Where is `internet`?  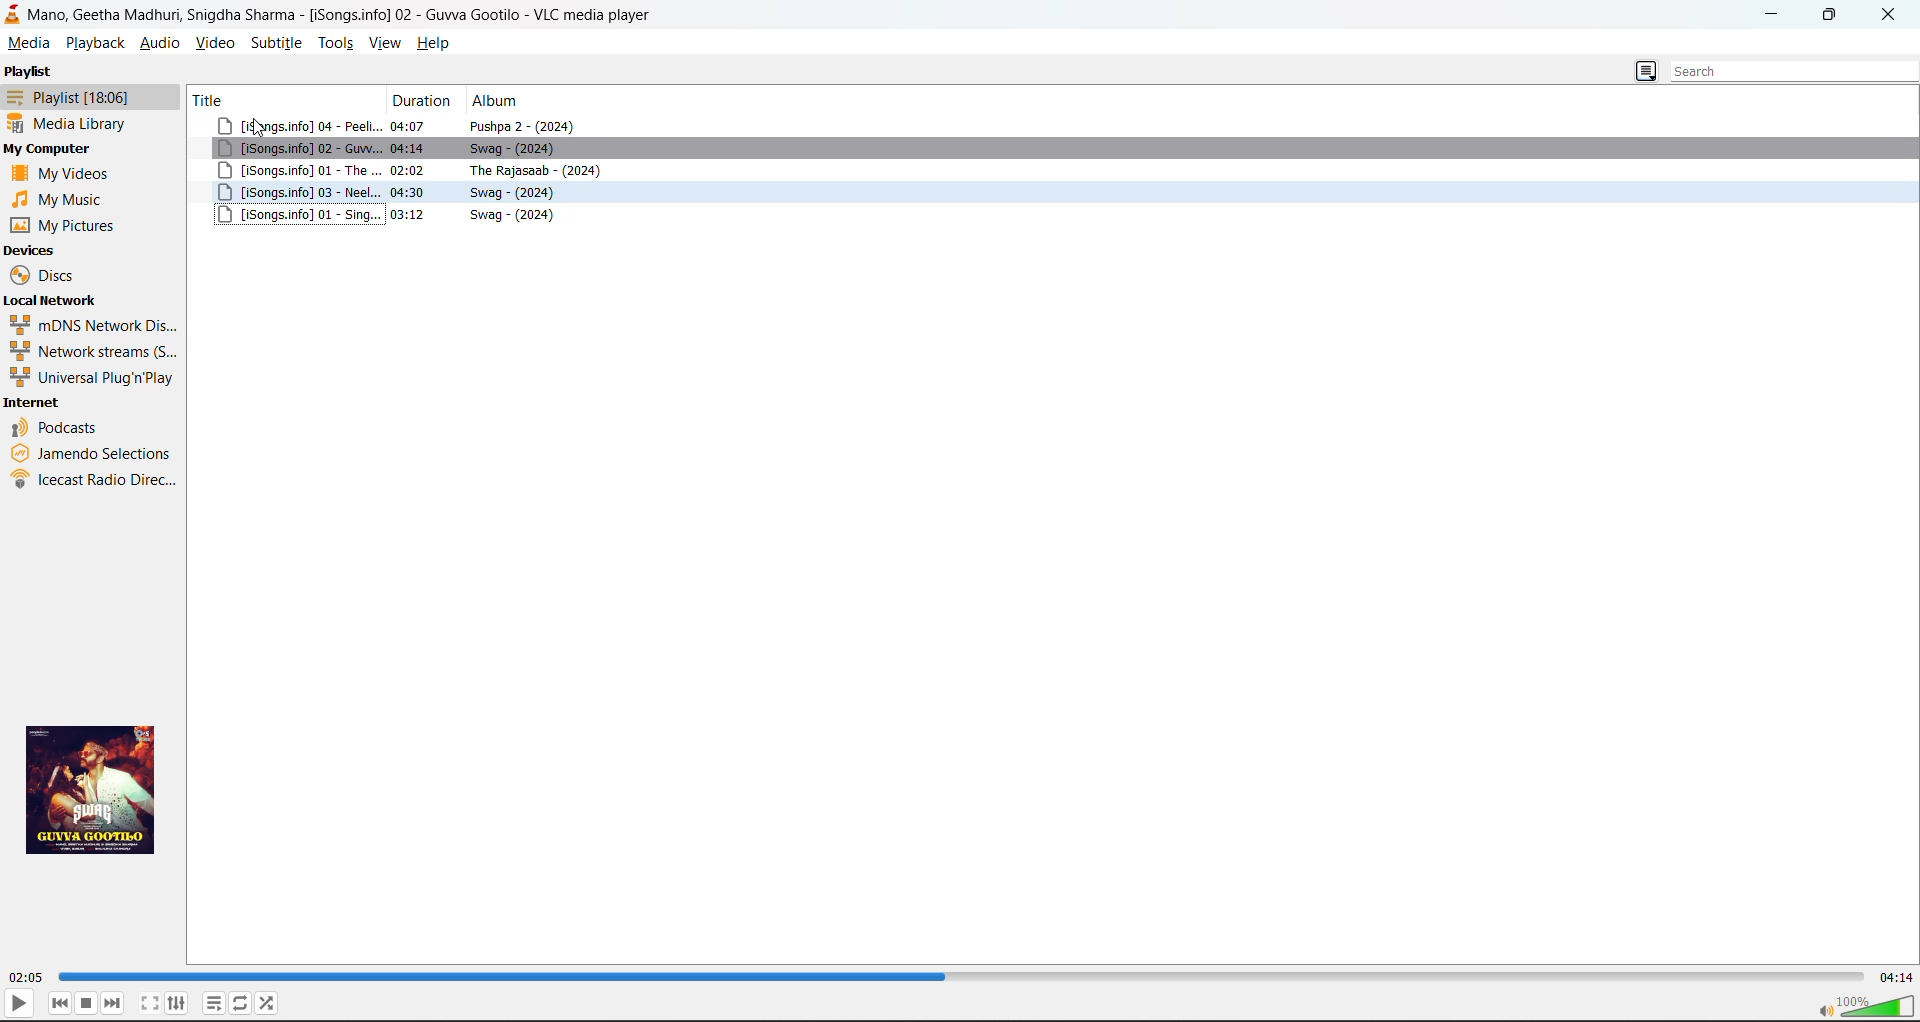
internet is located at coordinates (34, 404).